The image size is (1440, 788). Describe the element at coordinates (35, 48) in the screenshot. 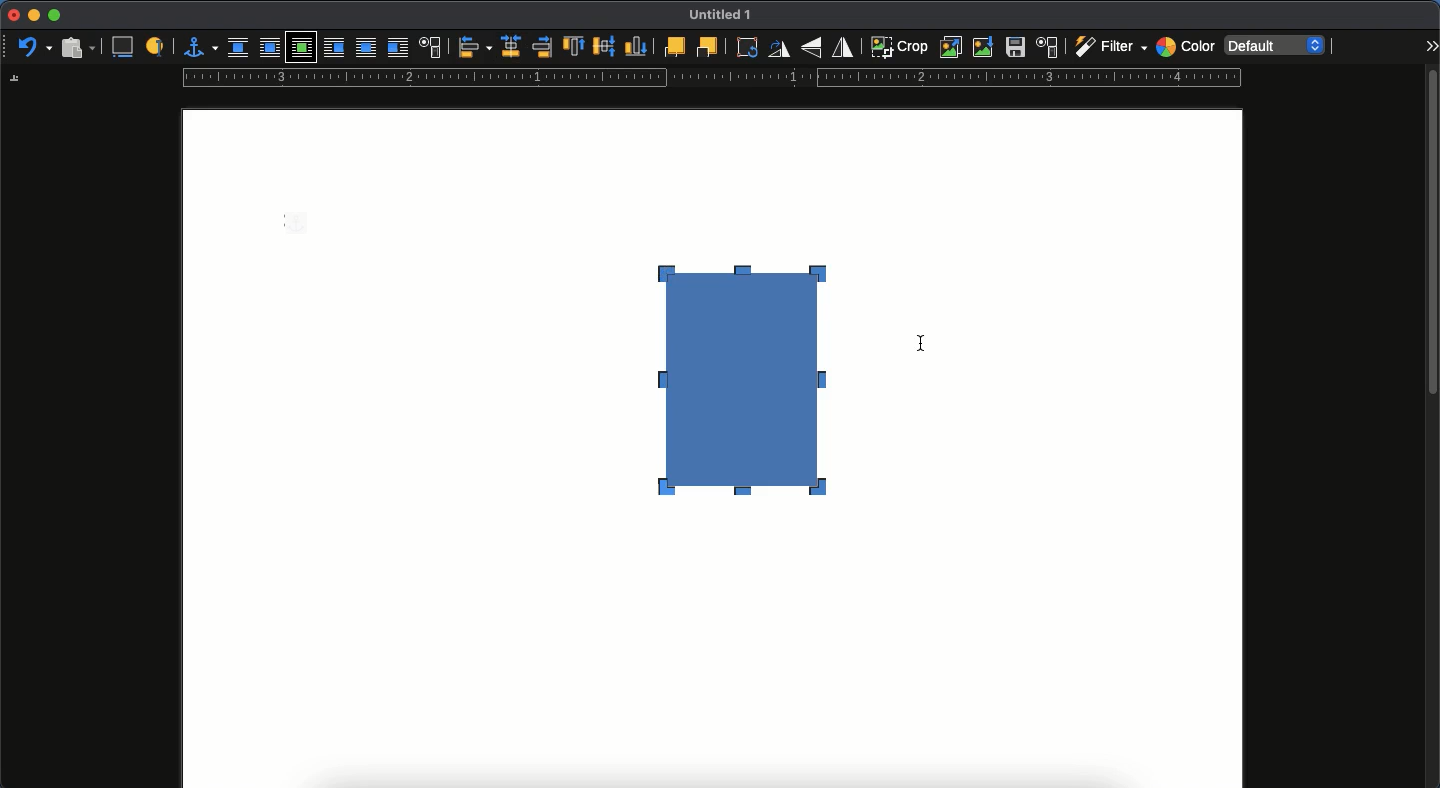

I see `undo` at that location.